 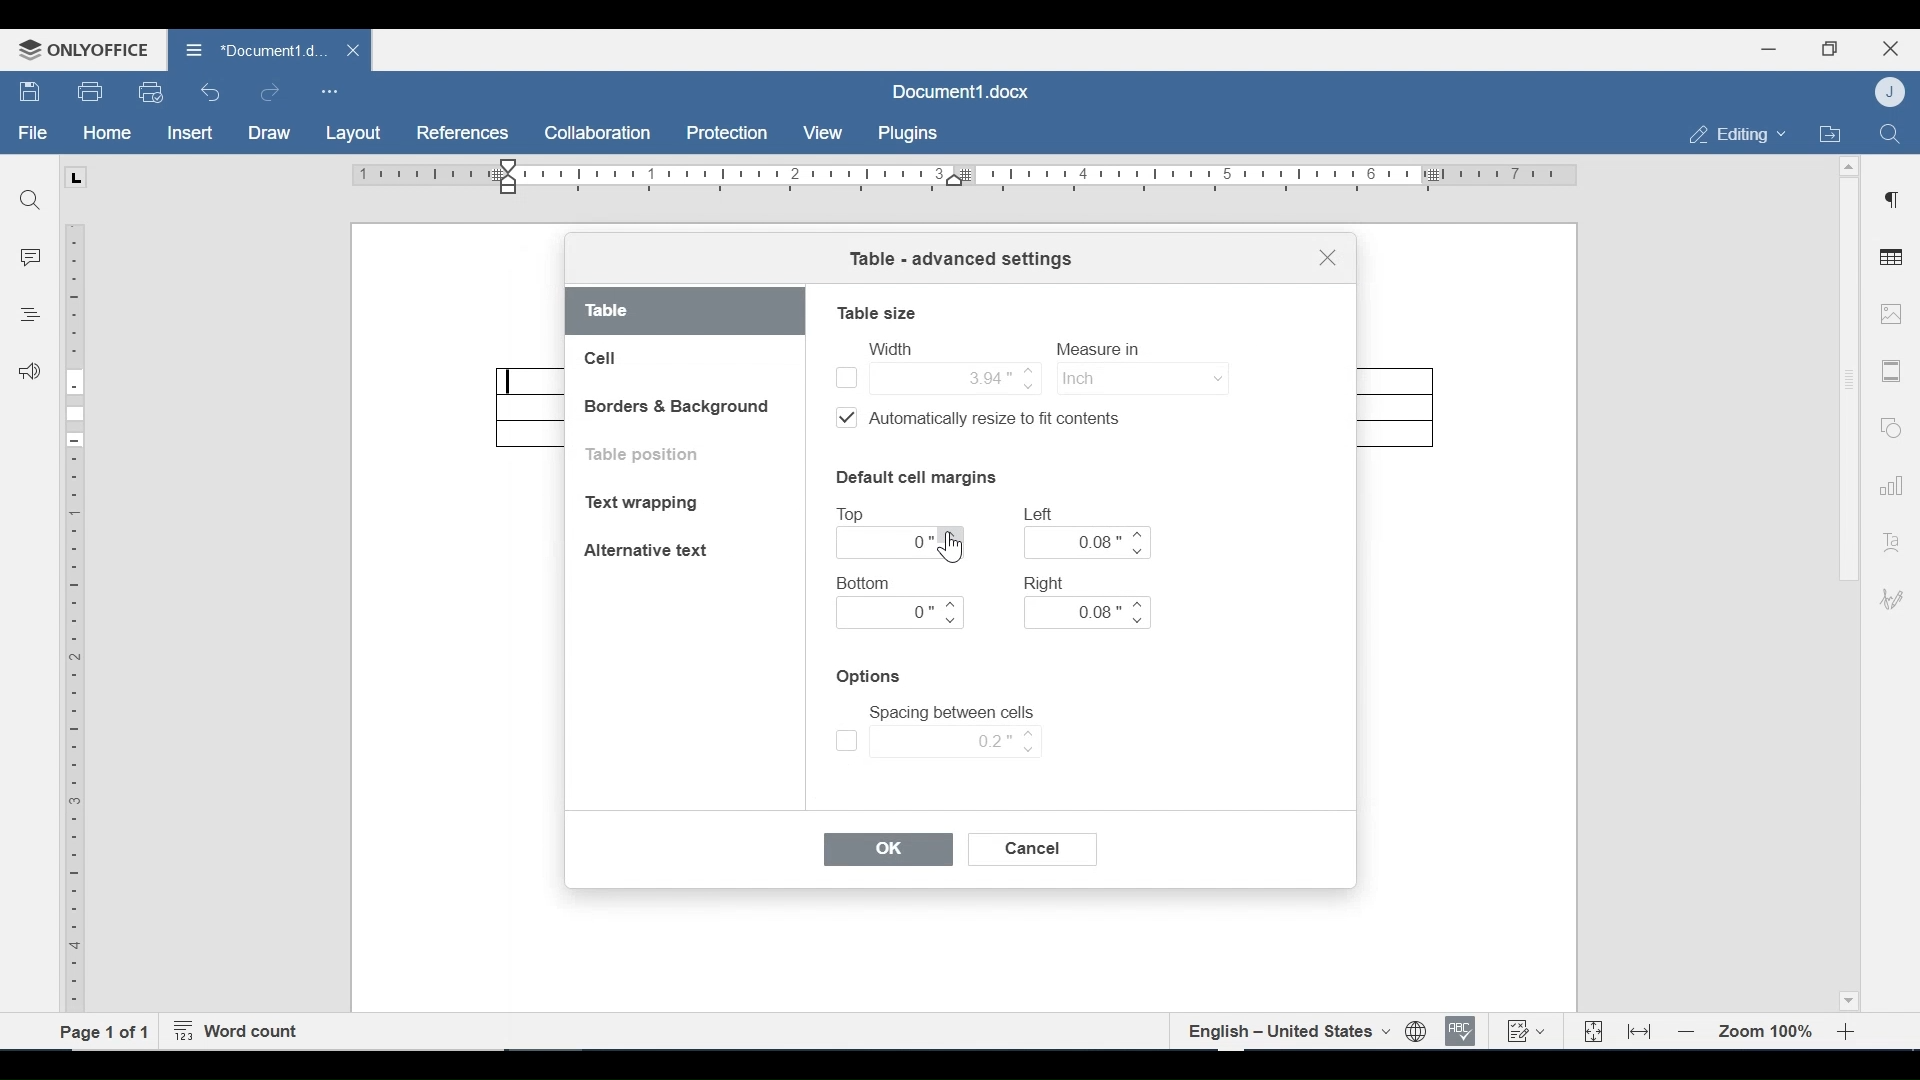 I want to click on File, so click(x=34, y=133).